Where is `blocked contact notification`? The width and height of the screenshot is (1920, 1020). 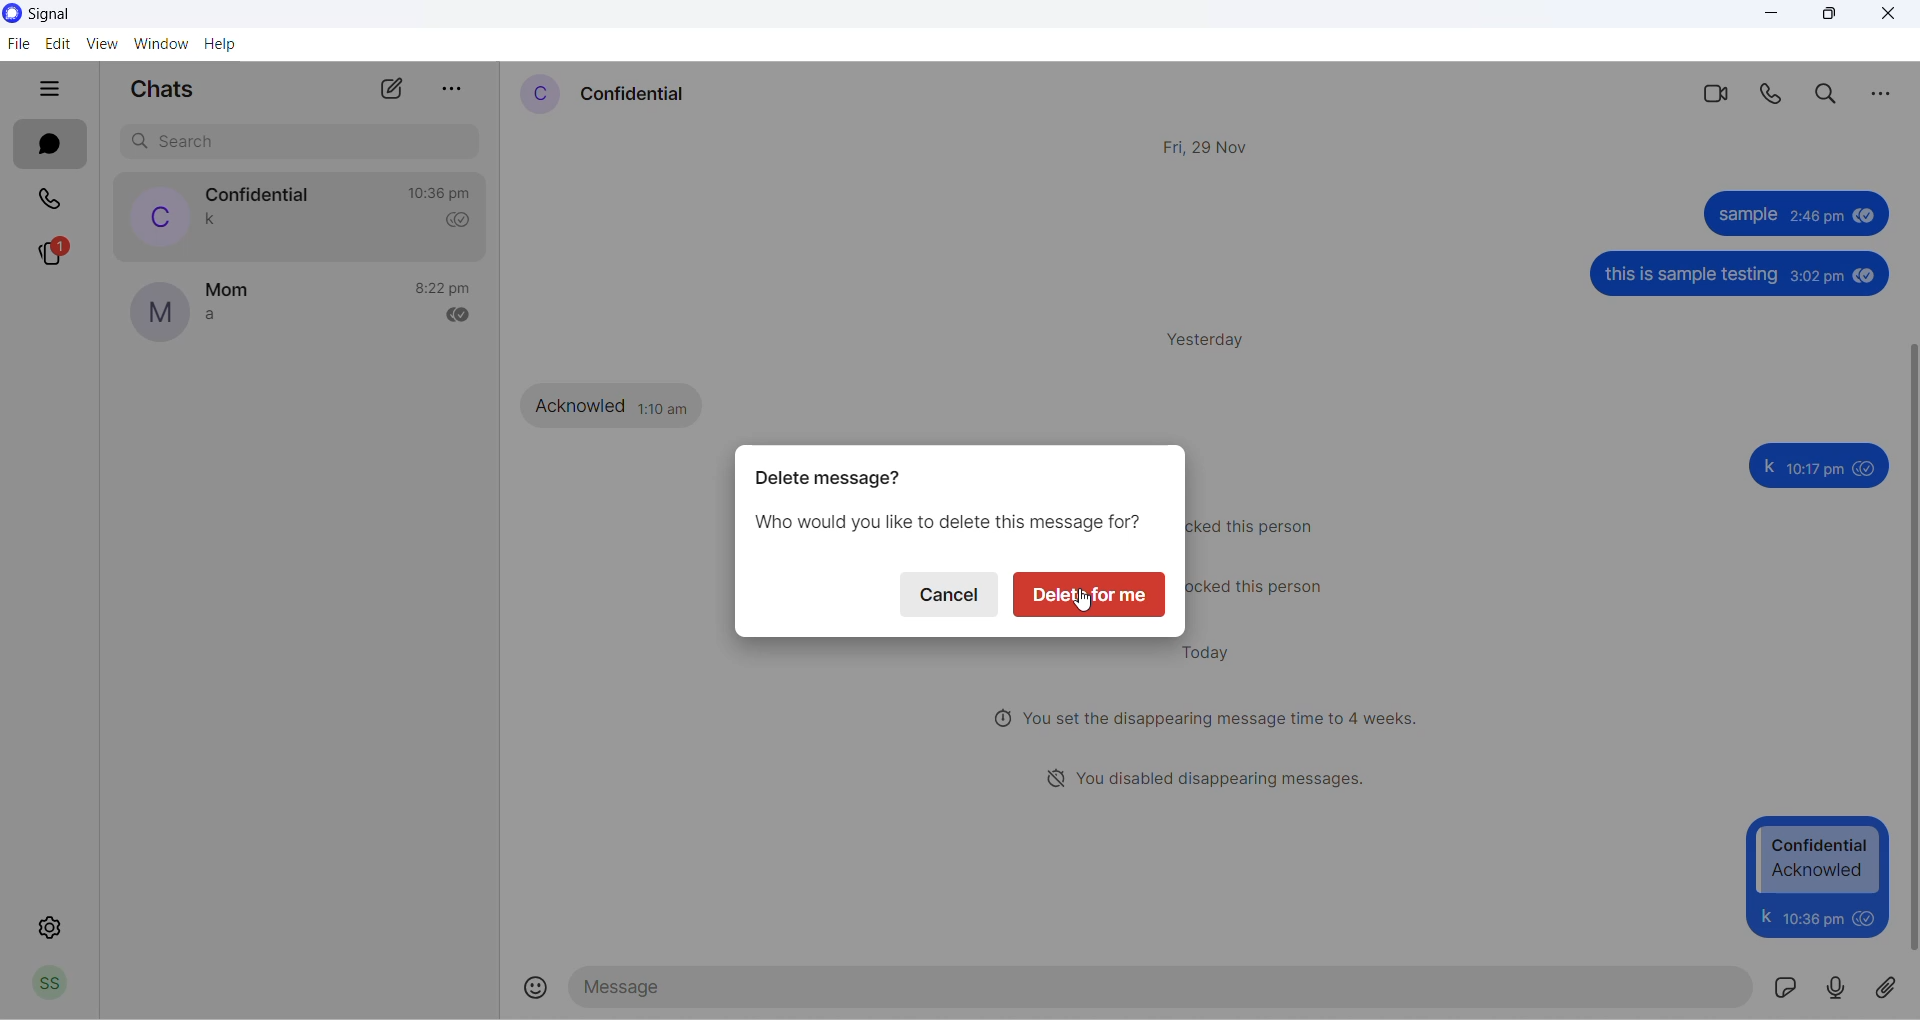 blocked contact notification is located at coordinates (1261, 525).